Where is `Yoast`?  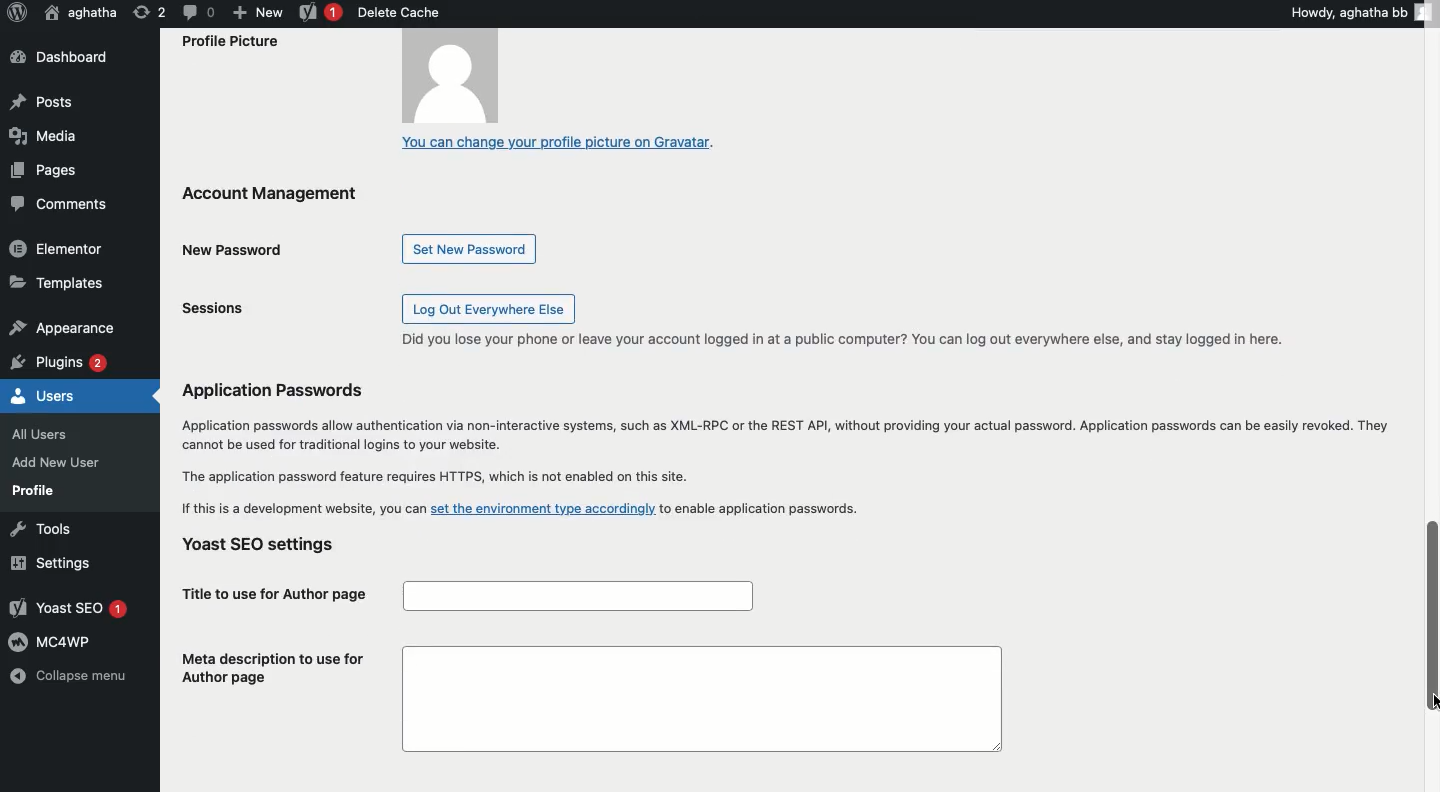 Yoast is located at coordinates (321, 14).